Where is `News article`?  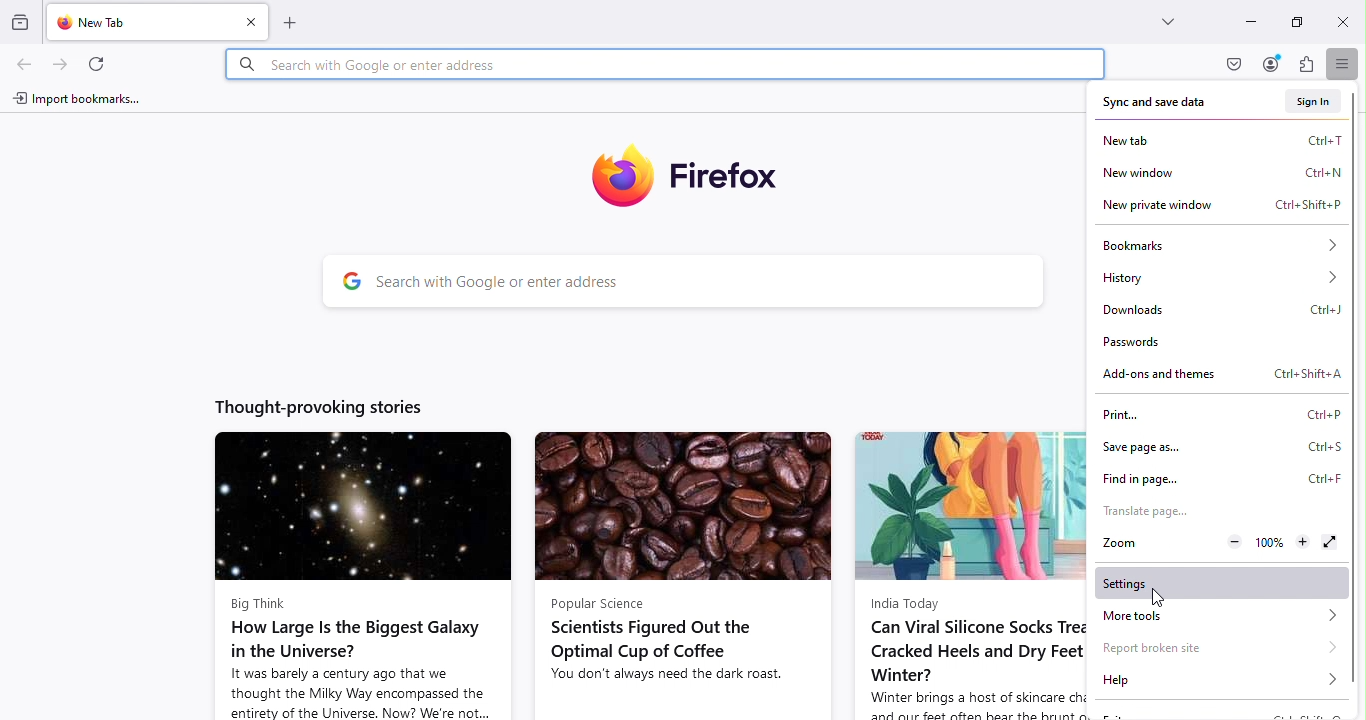
News article is located at coordinates (682, 574).